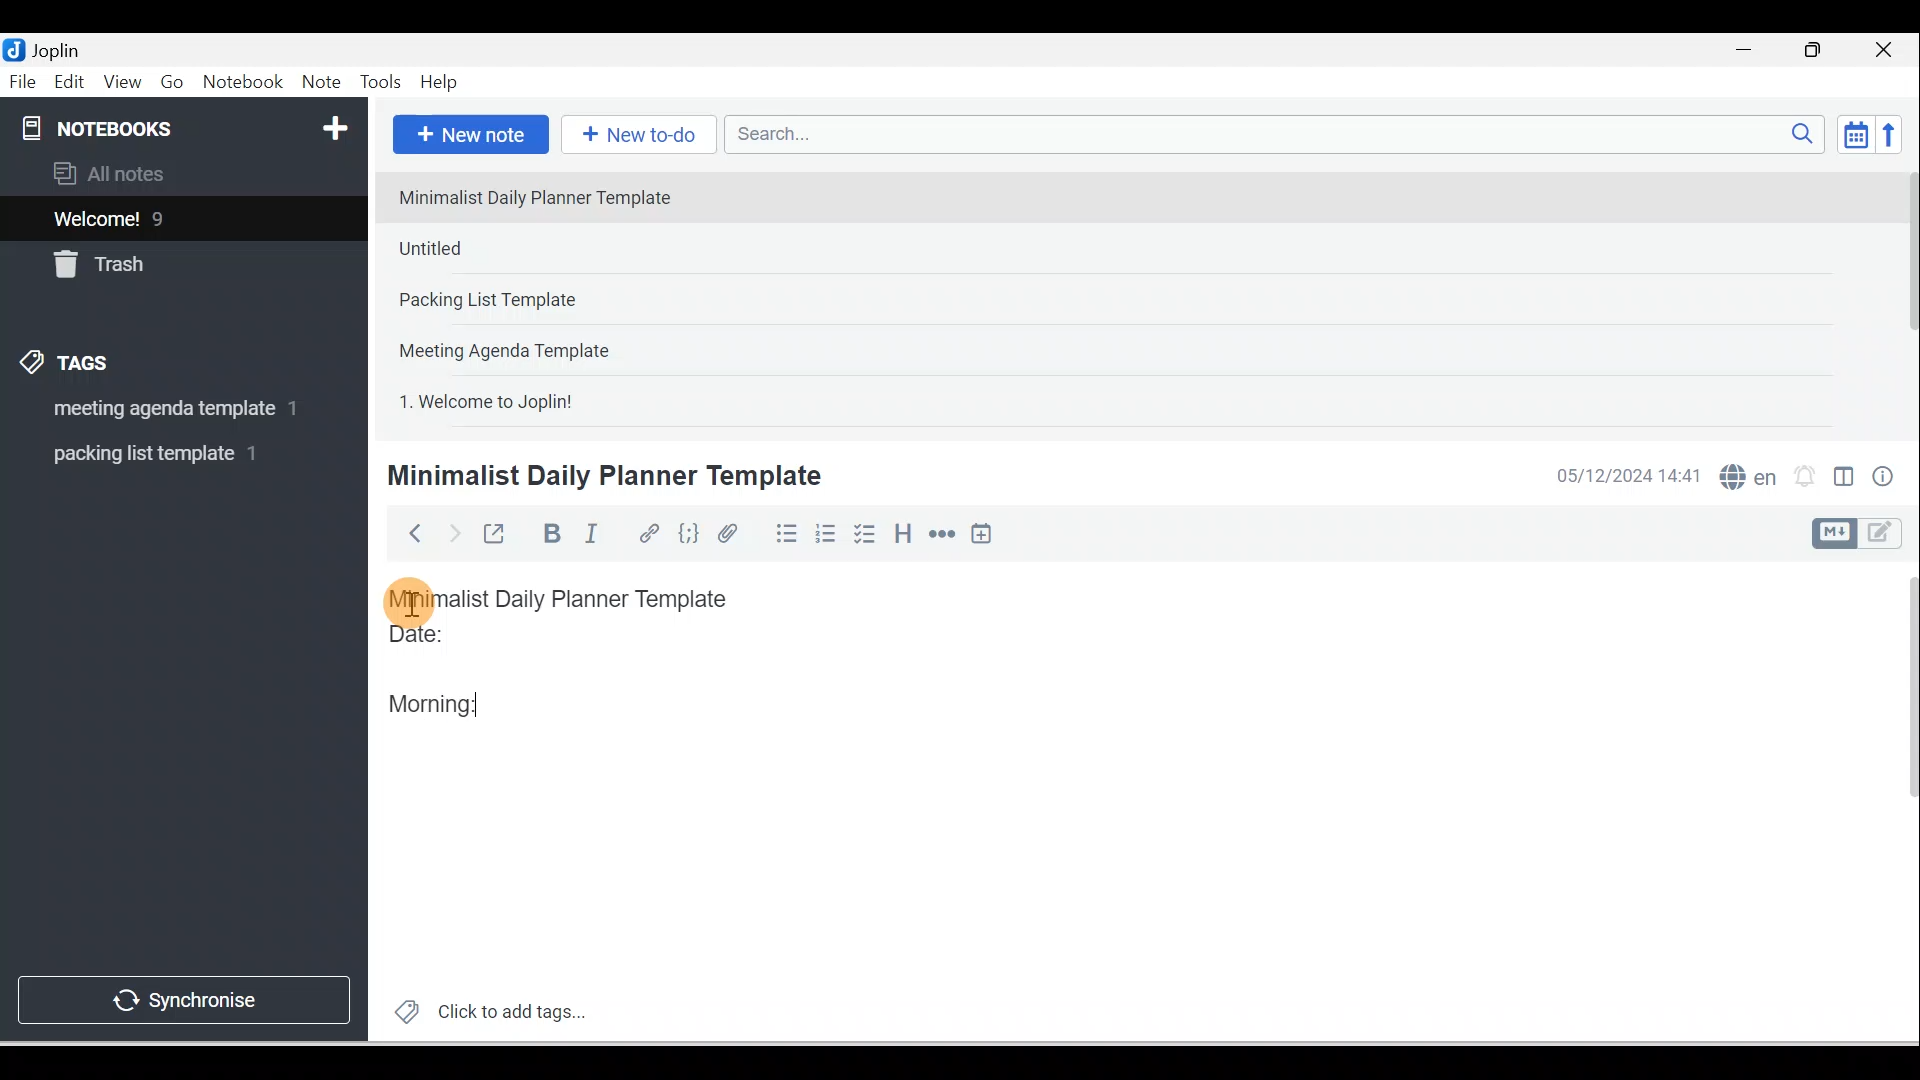  I want to click on Maximise, so click(1820, 51).